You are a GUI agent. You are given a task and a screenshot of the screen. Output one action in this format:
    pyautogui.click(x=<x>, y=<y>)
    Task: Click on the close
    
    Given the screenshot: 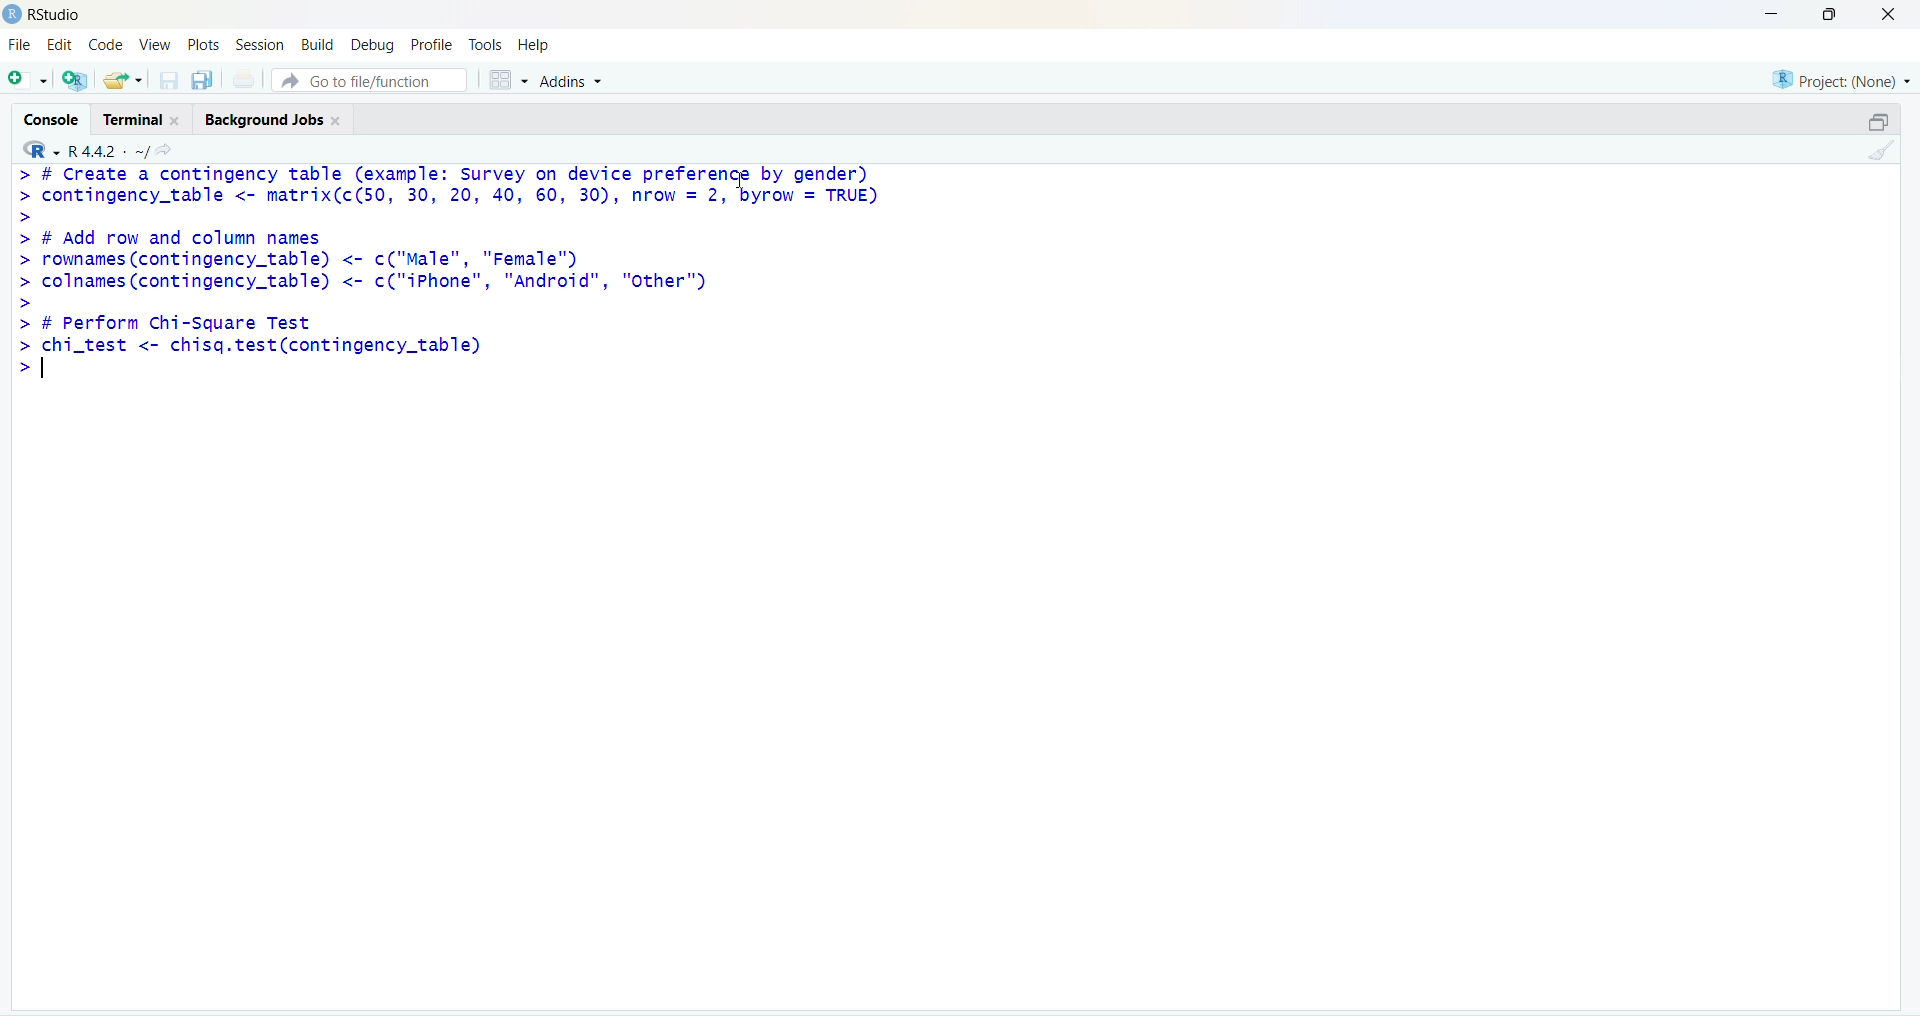 What is the action you would take?
    pyautogui.click(x=177, y=121)
    